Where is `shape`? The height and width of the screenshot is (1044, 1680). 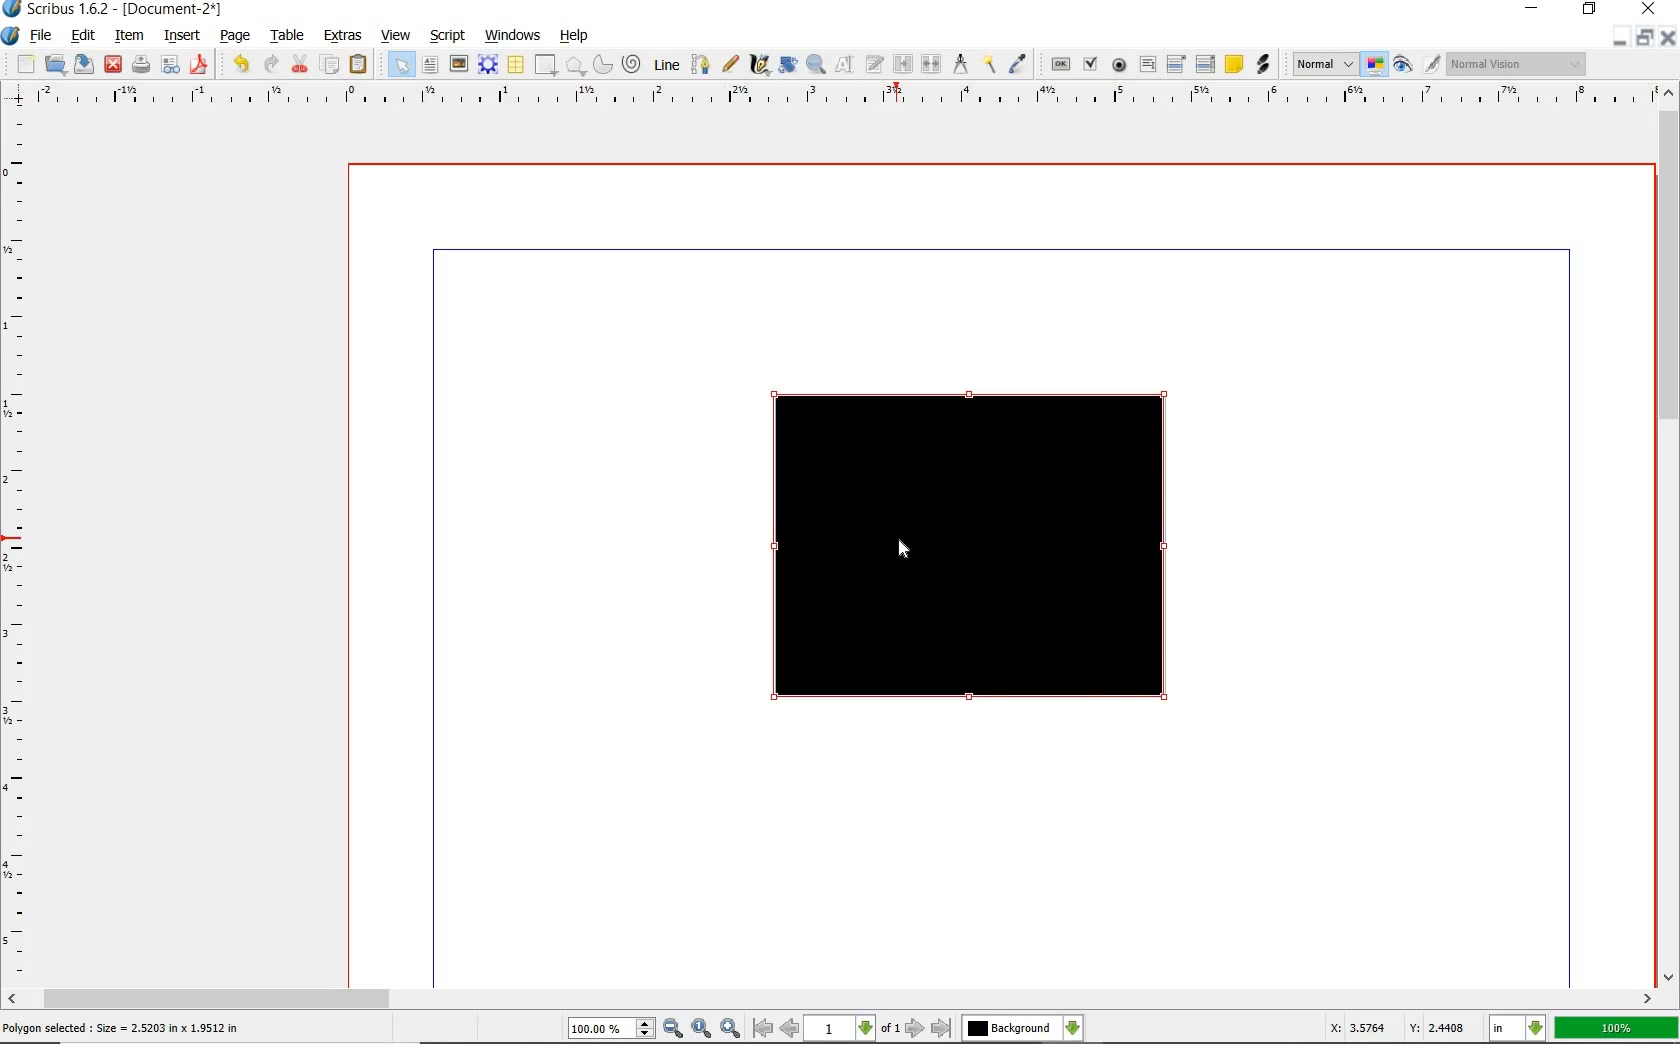 shape is located at coordinates (546, 64).